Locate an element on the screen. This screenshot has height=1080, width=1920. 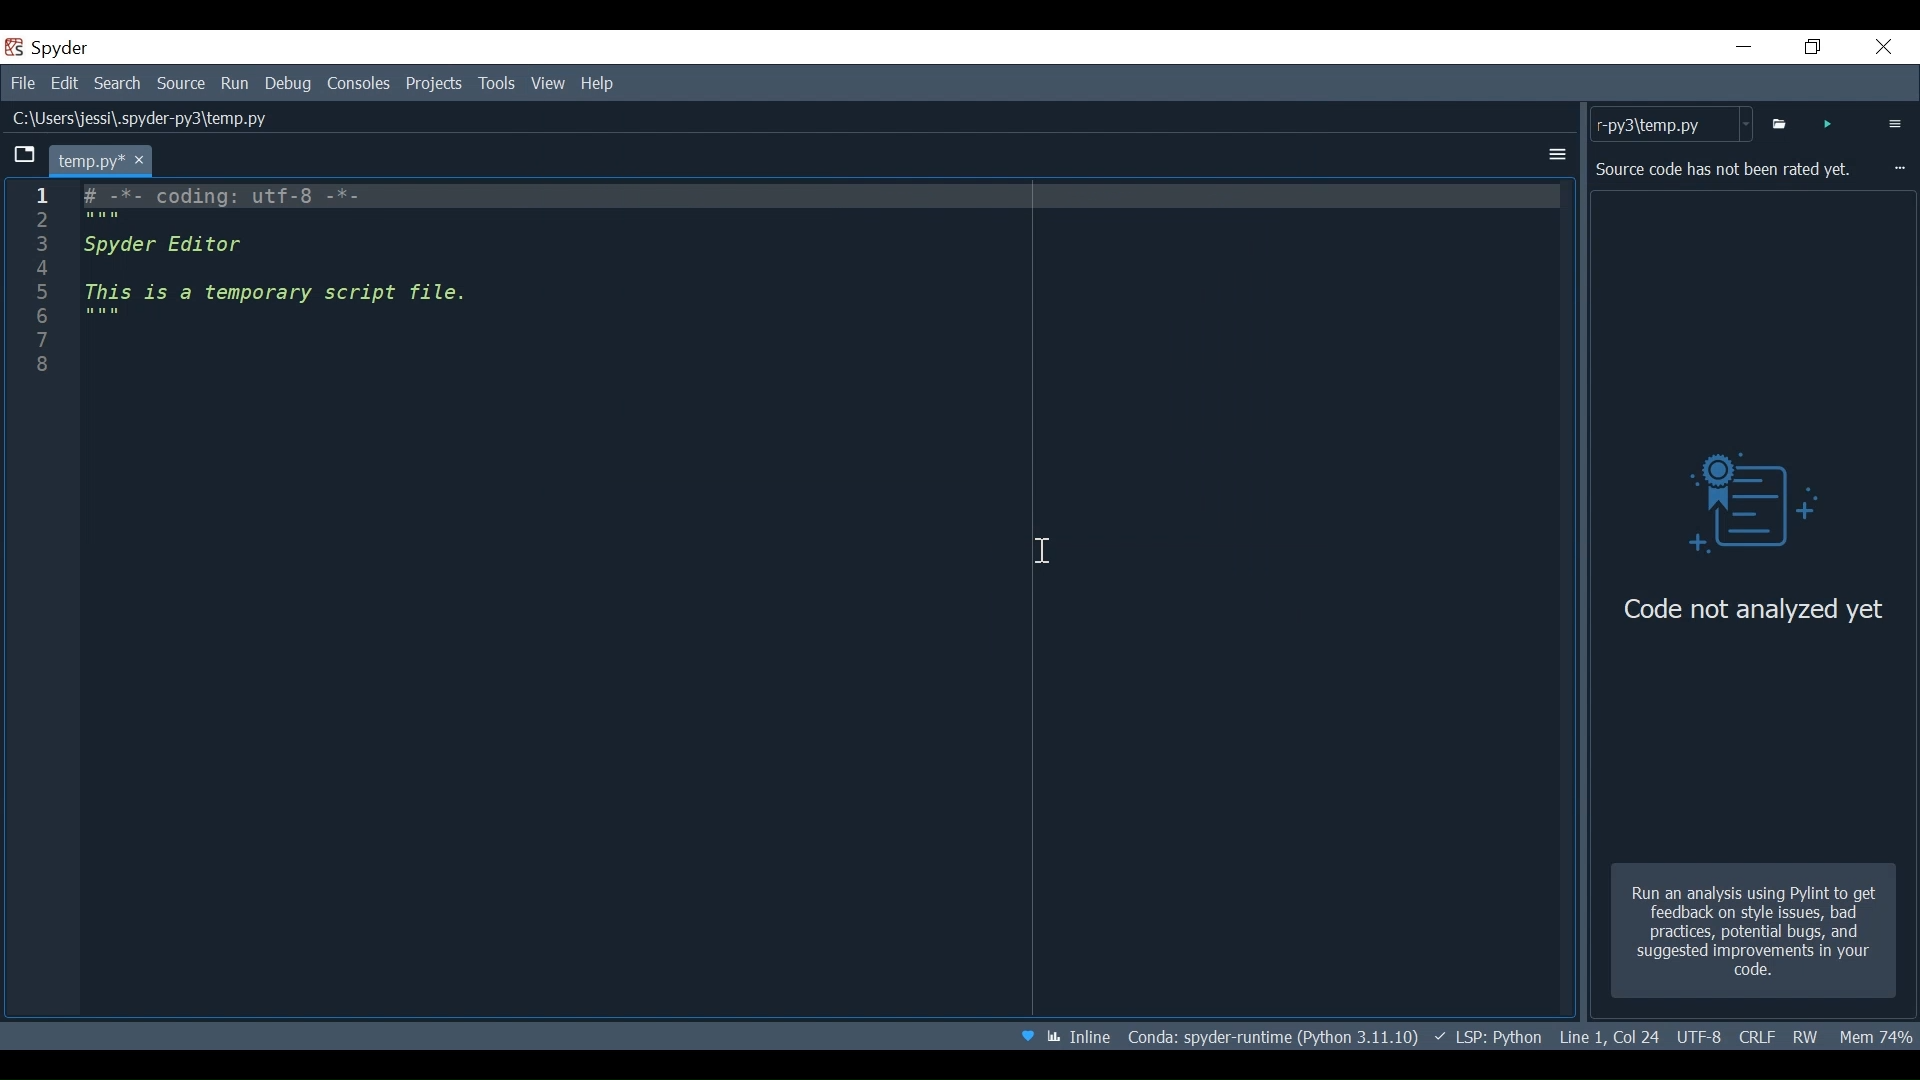
Run an analysis using Pylint to get feedback on styles issues, bad practices, potential bugs, and suggested improvements on your code is located at coordinates (1755, 930).